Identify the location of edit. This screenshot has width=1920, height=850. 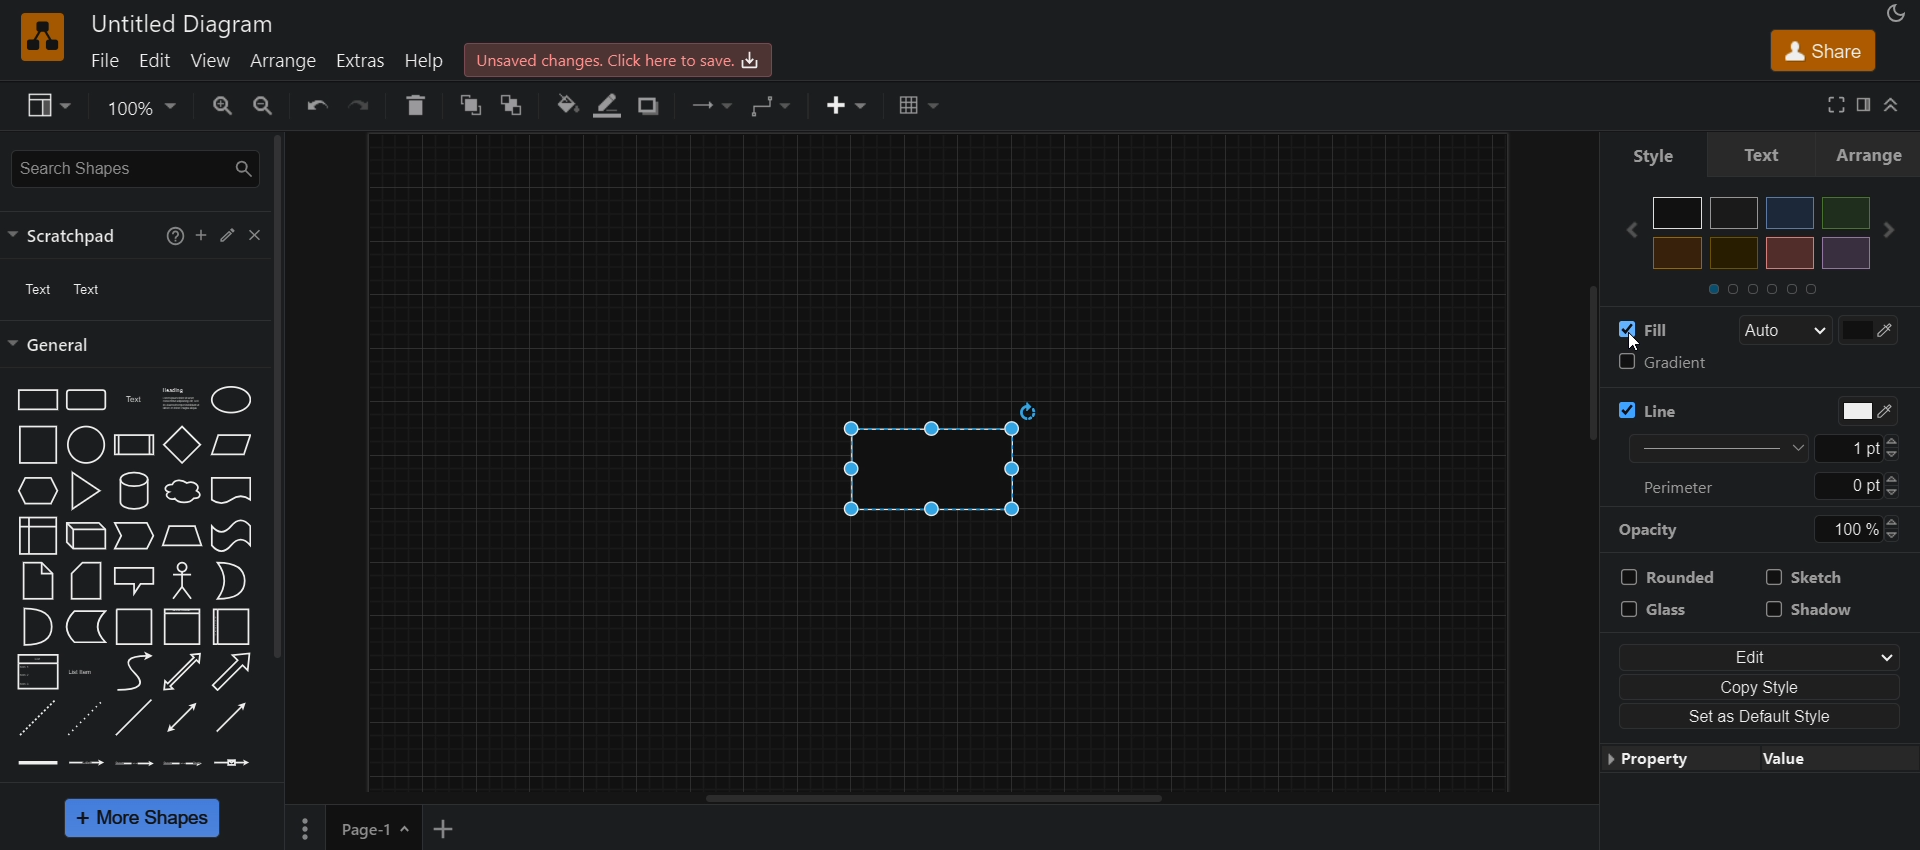
(228, 236).